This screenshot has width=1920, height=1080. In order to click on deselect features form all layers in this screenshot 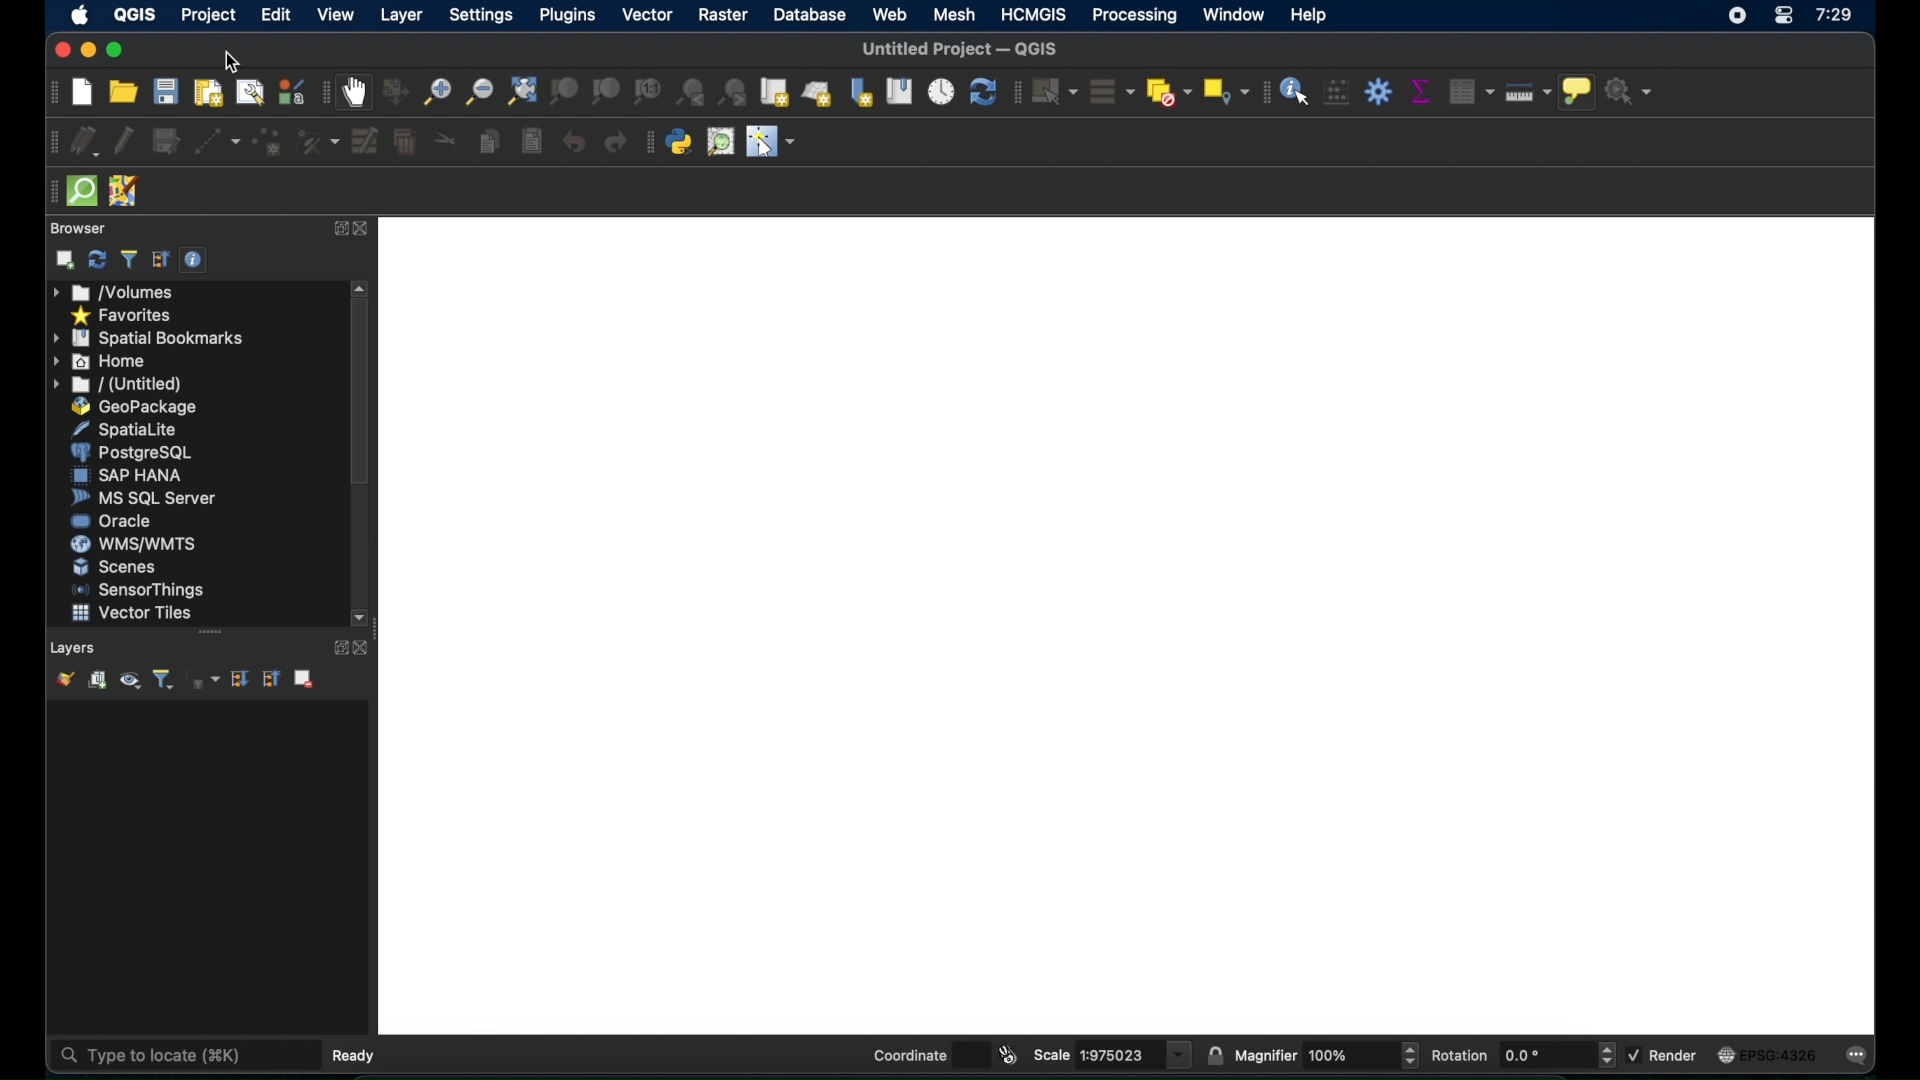, I will do `click(1168, 92)`.